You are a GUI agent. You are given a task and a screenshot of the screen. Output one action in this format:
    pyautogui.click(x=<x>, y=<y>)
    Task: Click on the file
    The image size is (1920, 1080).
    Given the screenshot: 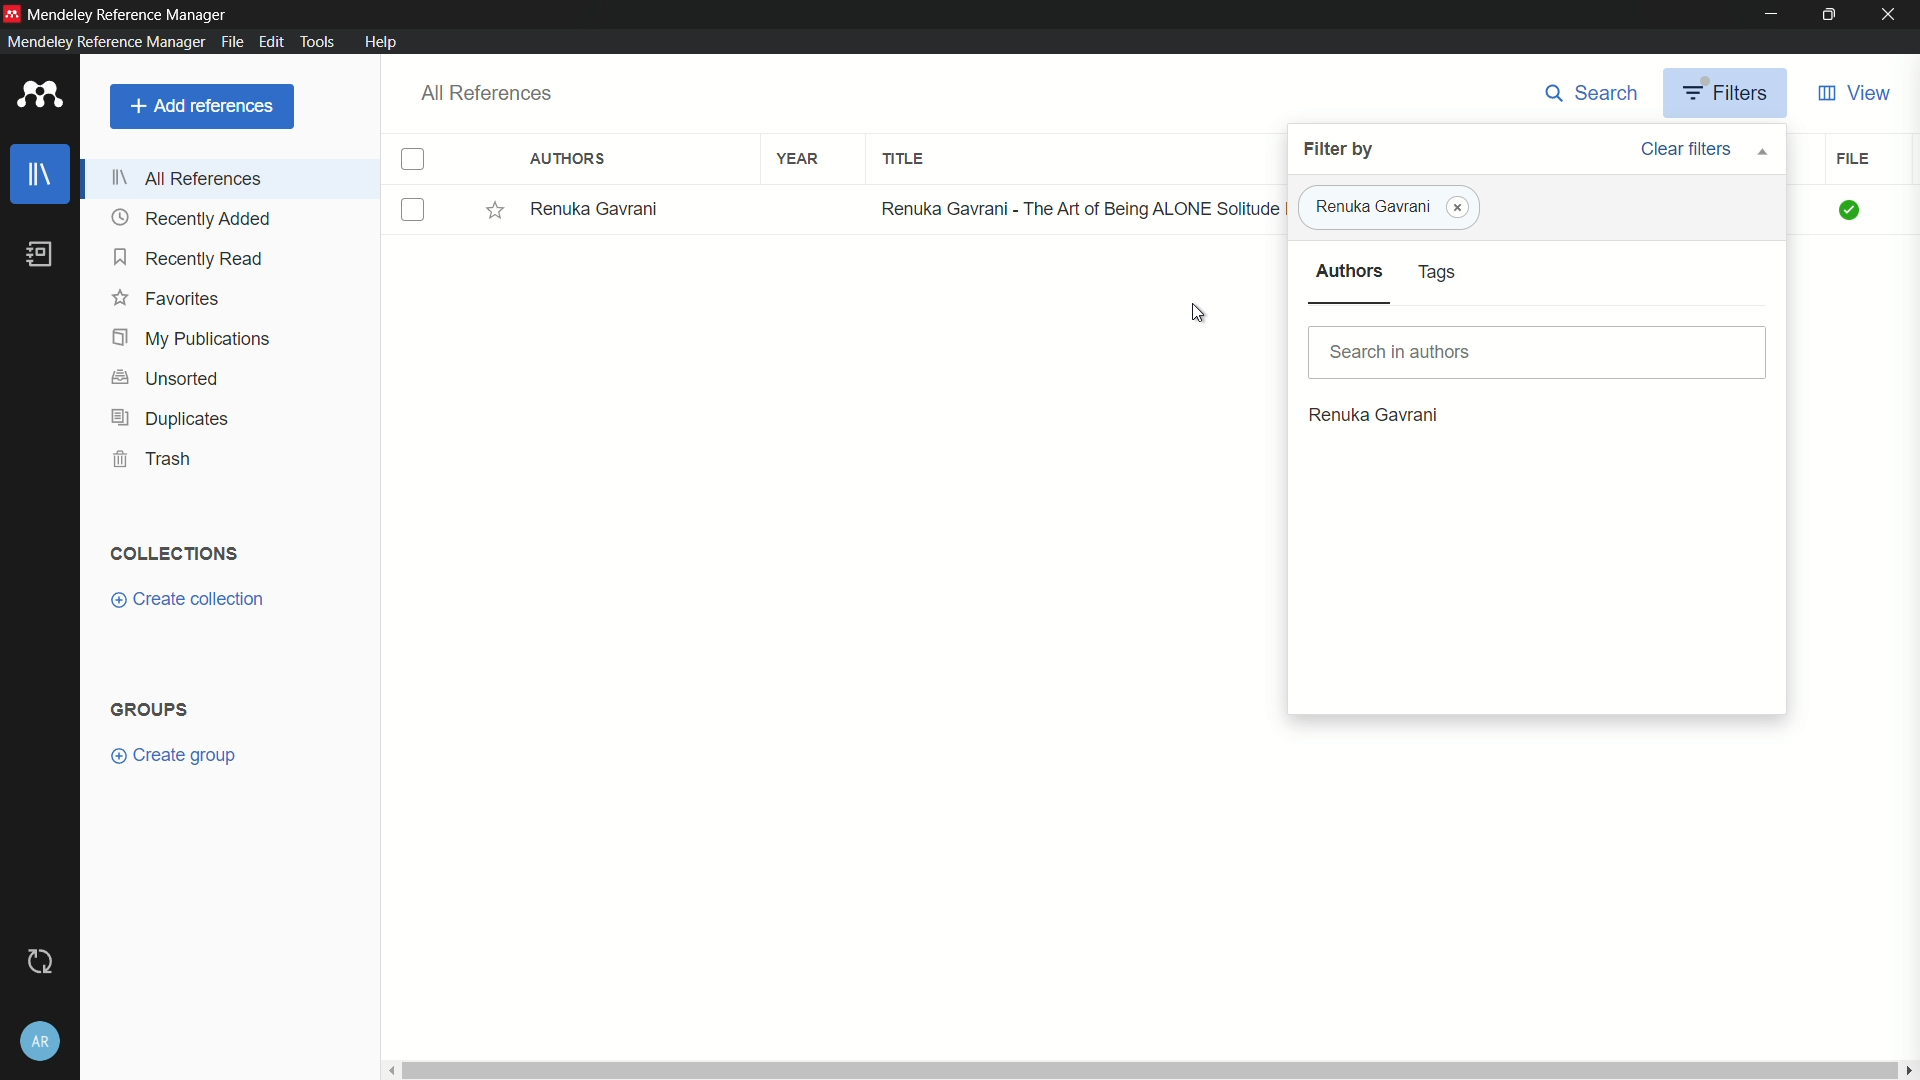 What is the action you would take?
    pyautogui.click(x=1858, y=157)
    